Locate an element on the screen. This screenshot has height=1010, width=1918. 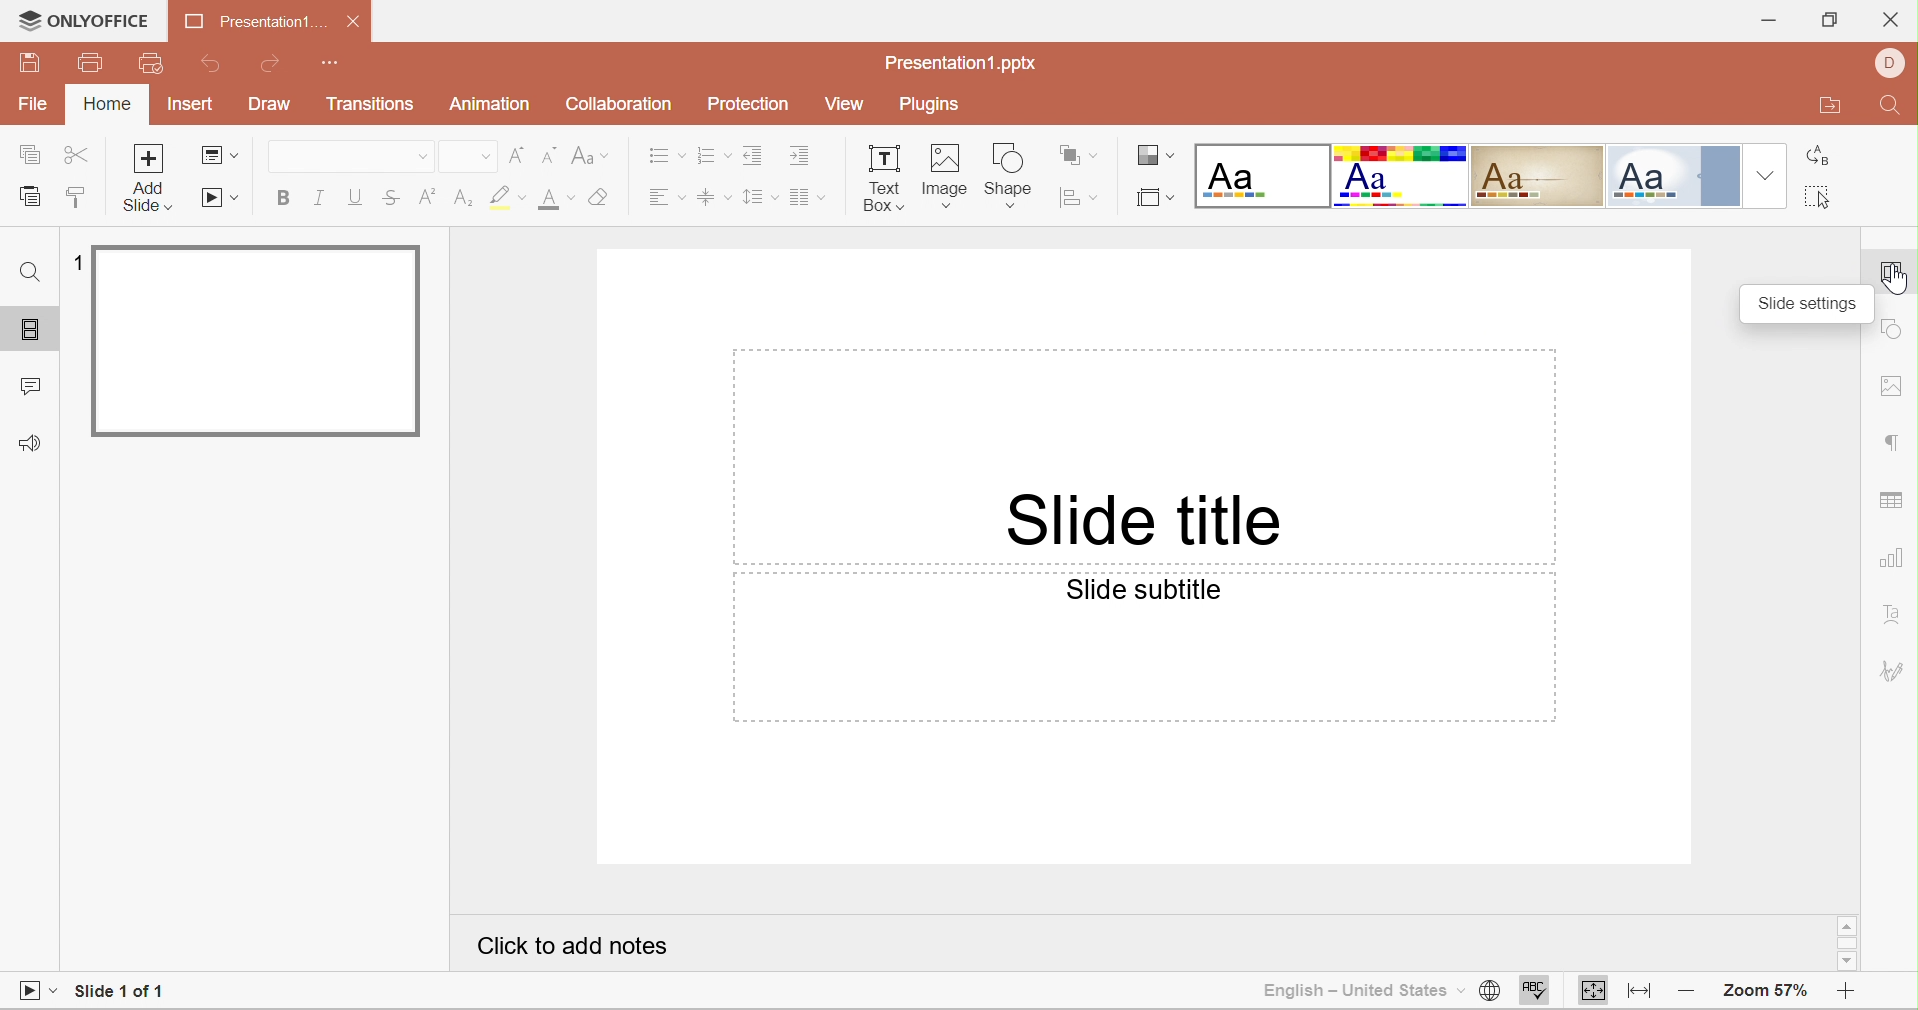
Replace is located at coordinates (1819, 159).